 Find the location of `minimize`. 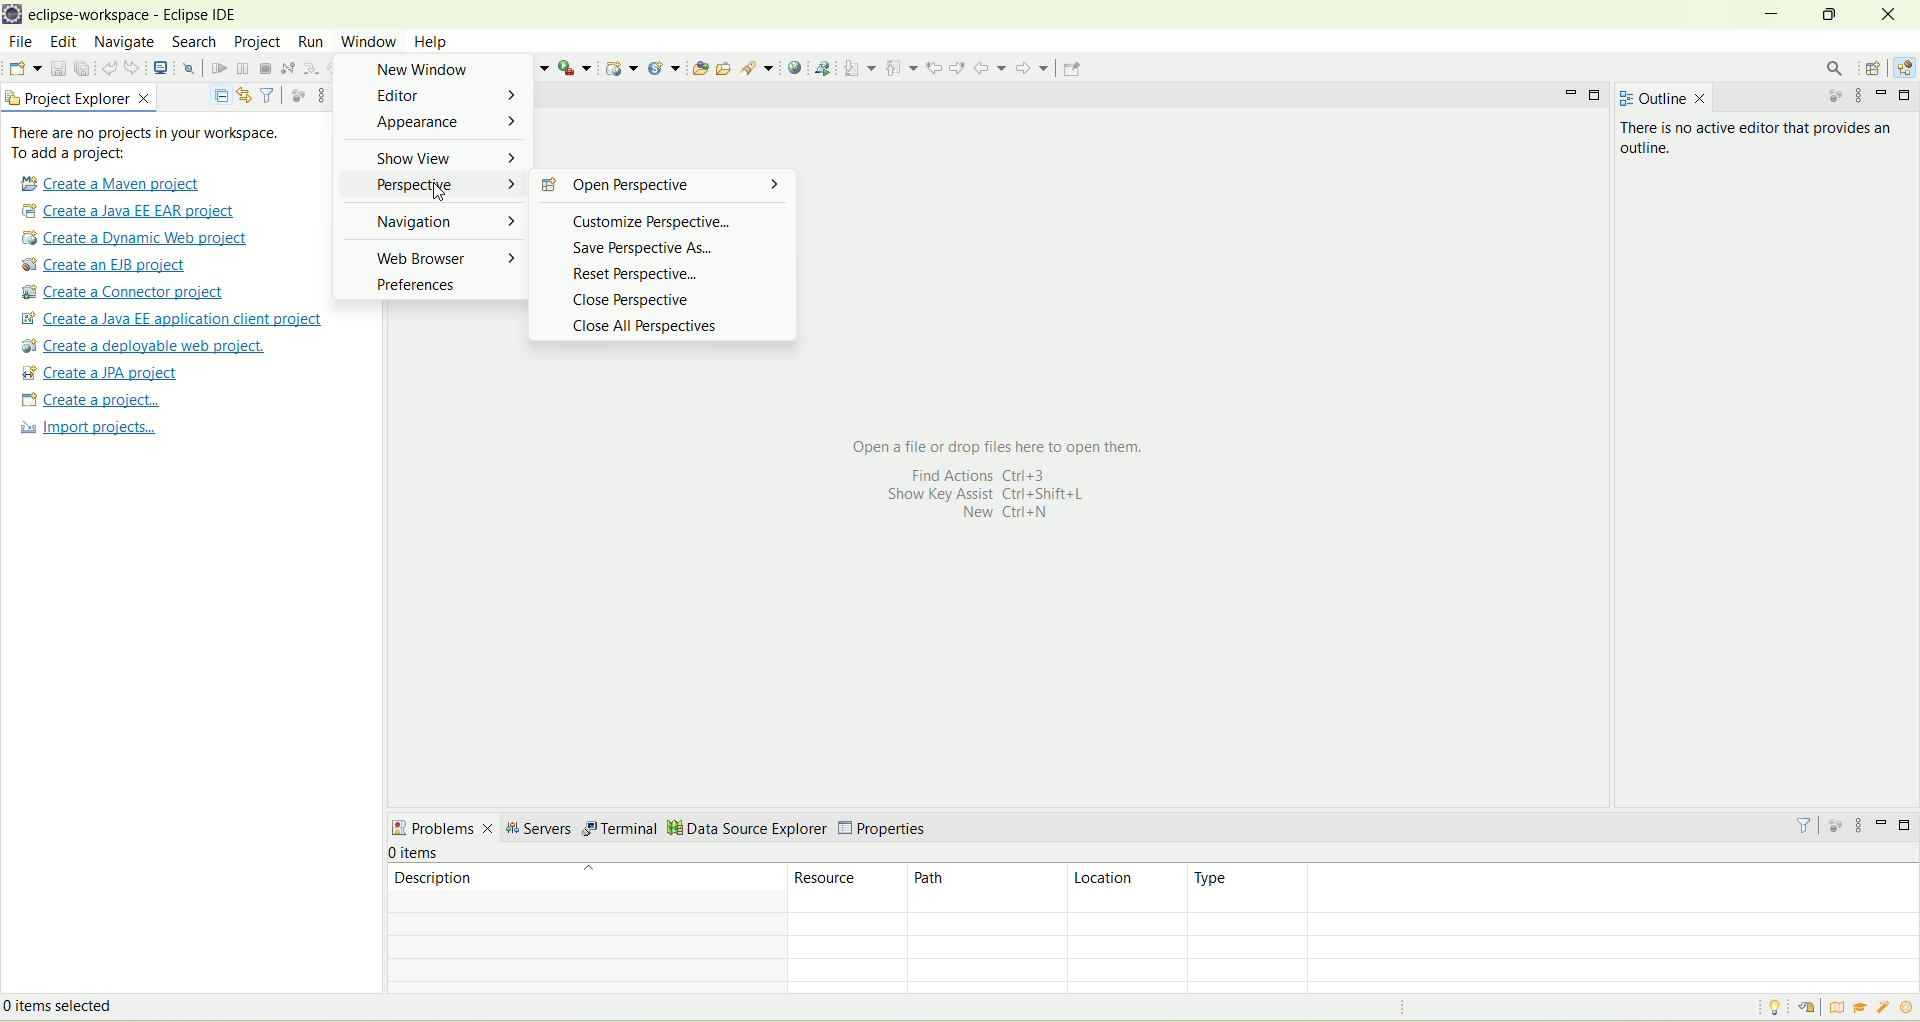

minimize is located at coordinates (1882, 822).